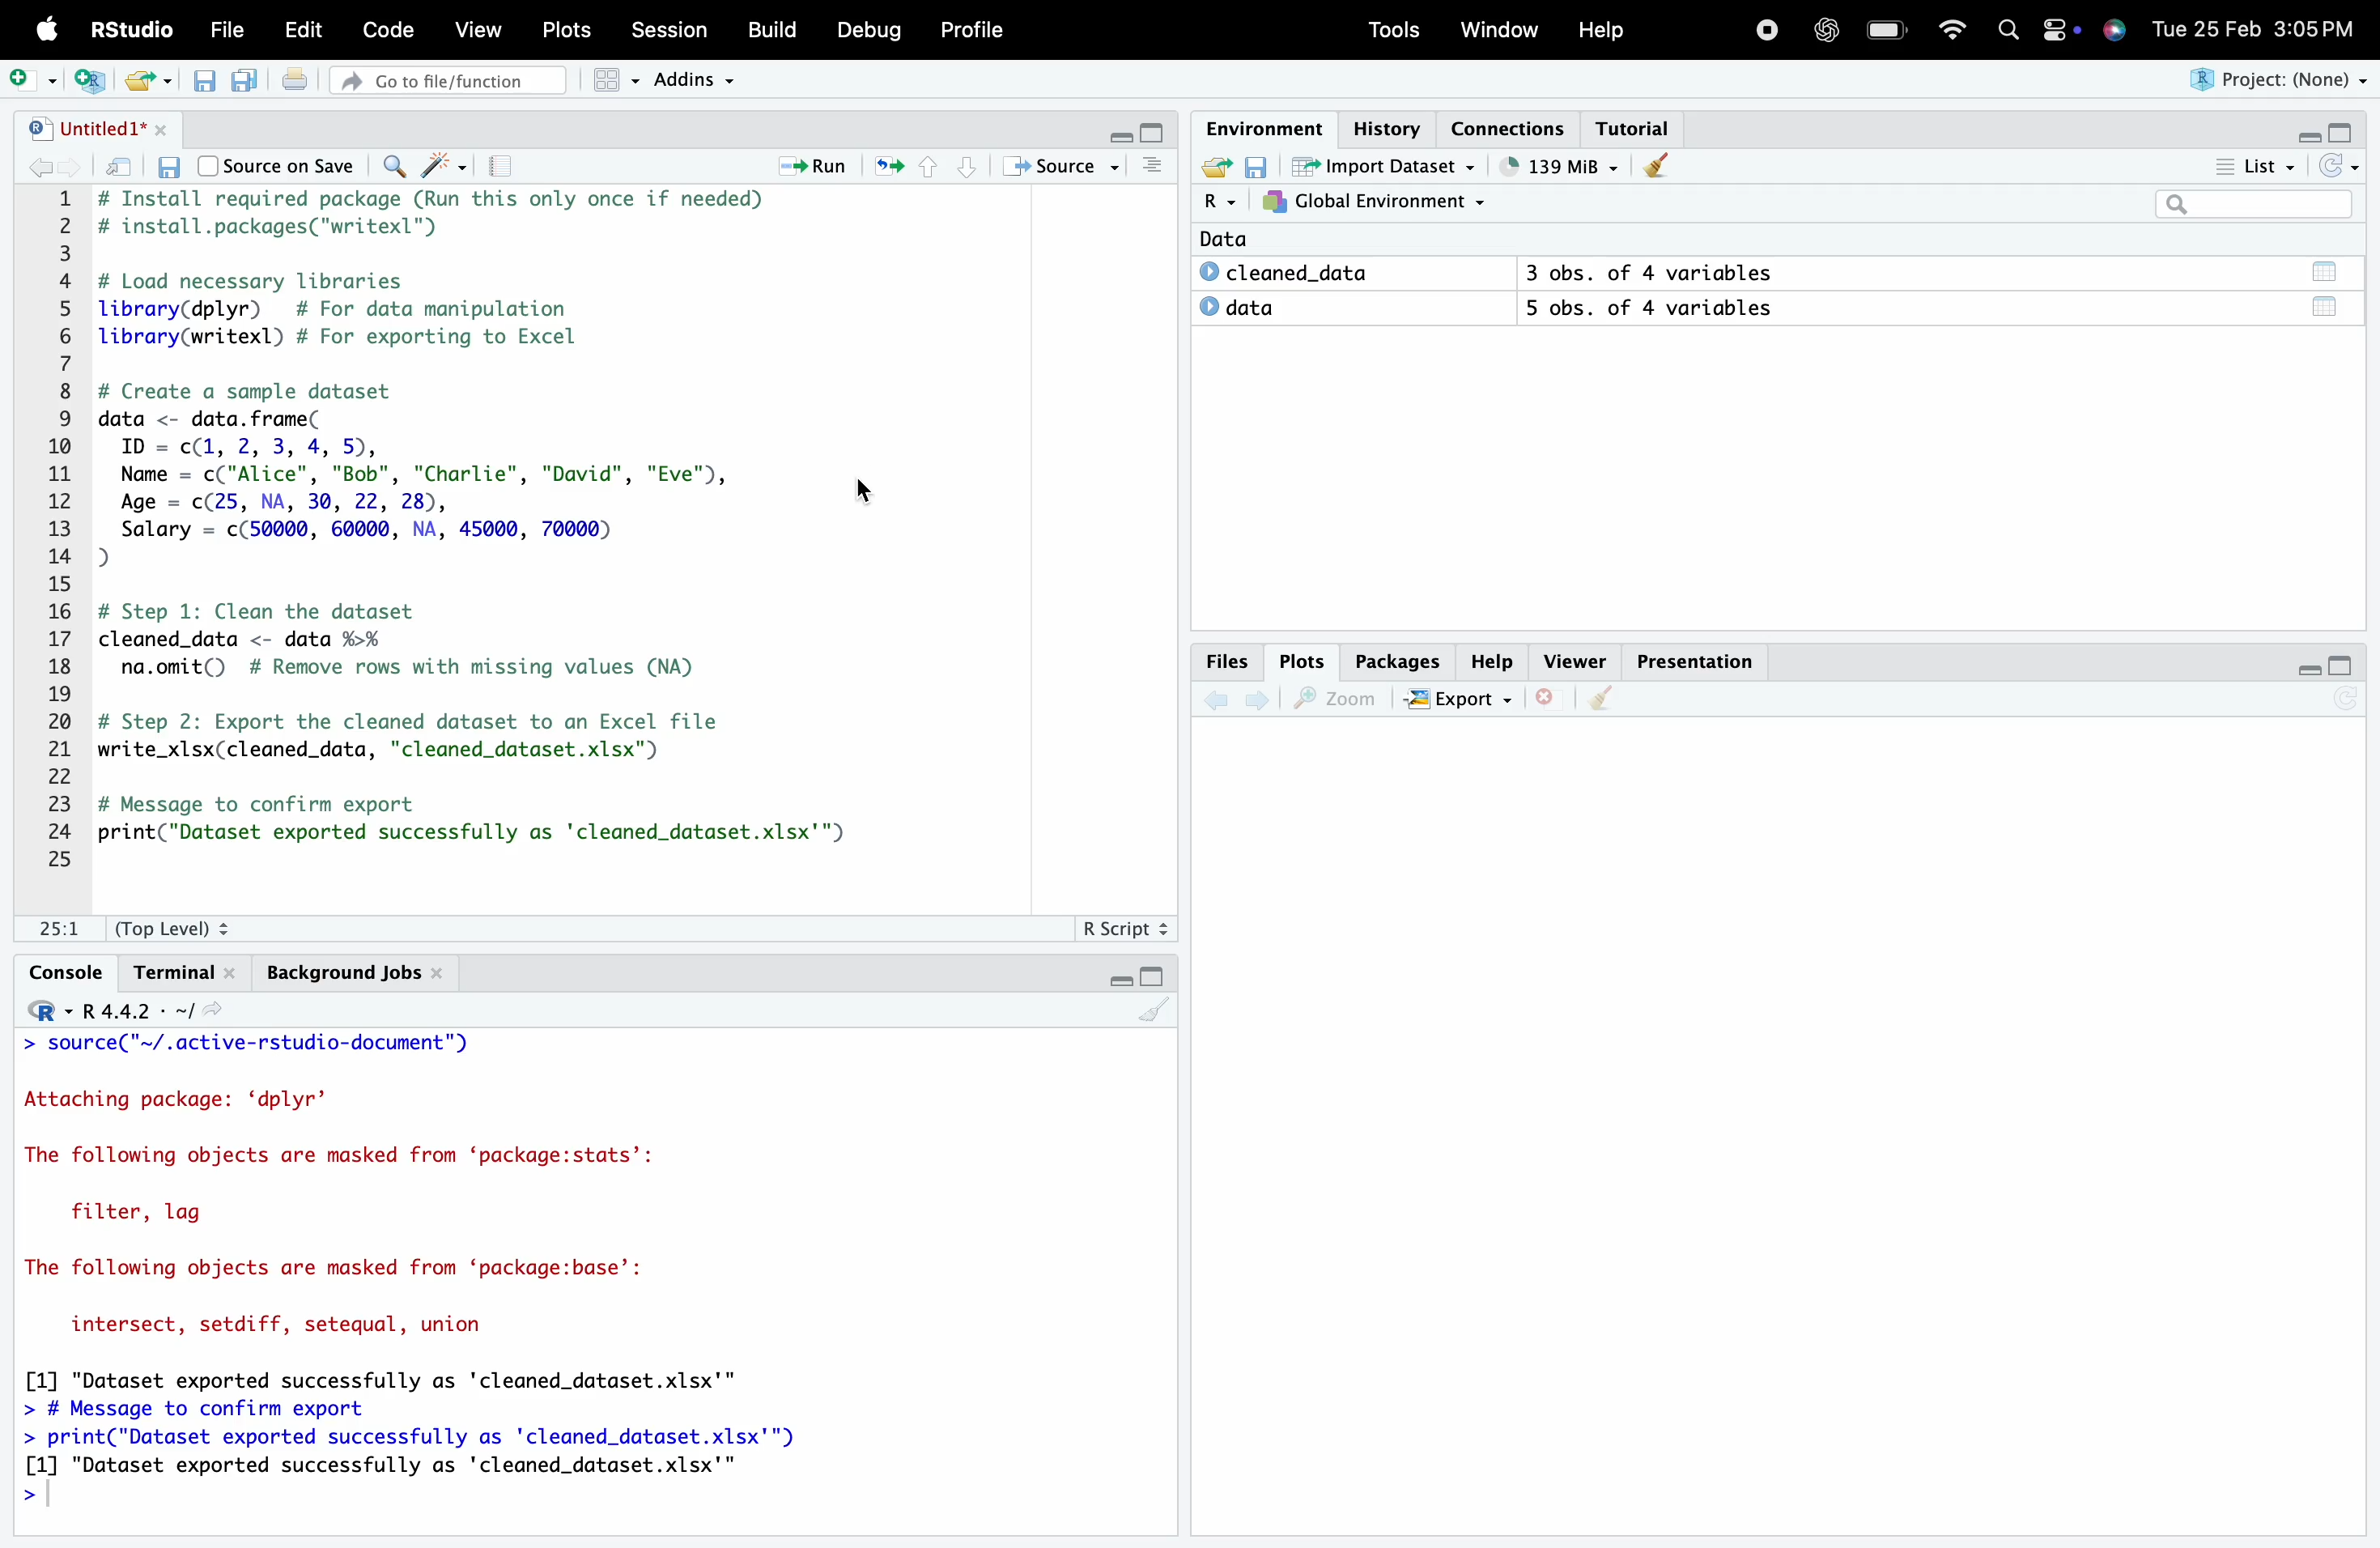 This screenshot has height=1548, width=2380. What do you see at coordinates (2010, 31) in the screenshot?
I see `Search` at bounding box center [2010, 31].